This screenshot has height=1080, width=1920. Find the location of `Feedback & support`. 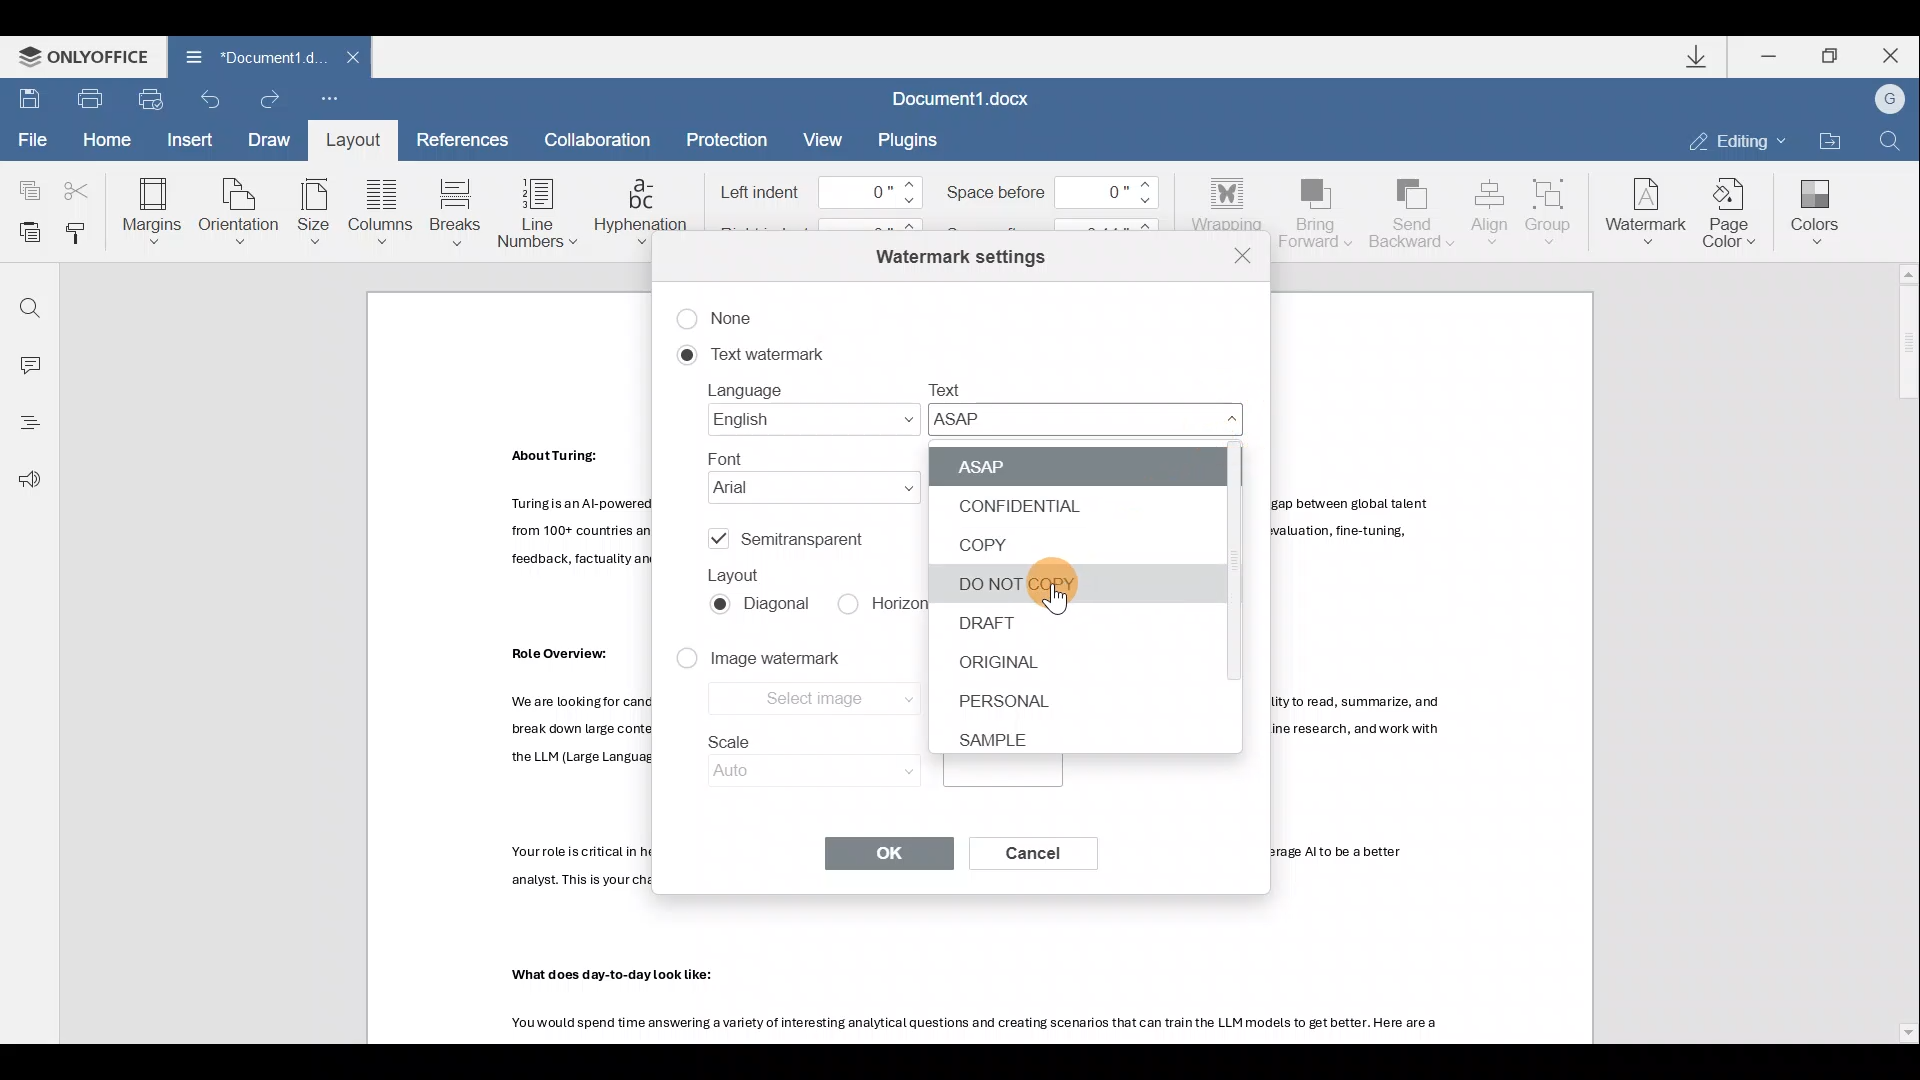

Feedback & support is located at coordinates (28, 481).